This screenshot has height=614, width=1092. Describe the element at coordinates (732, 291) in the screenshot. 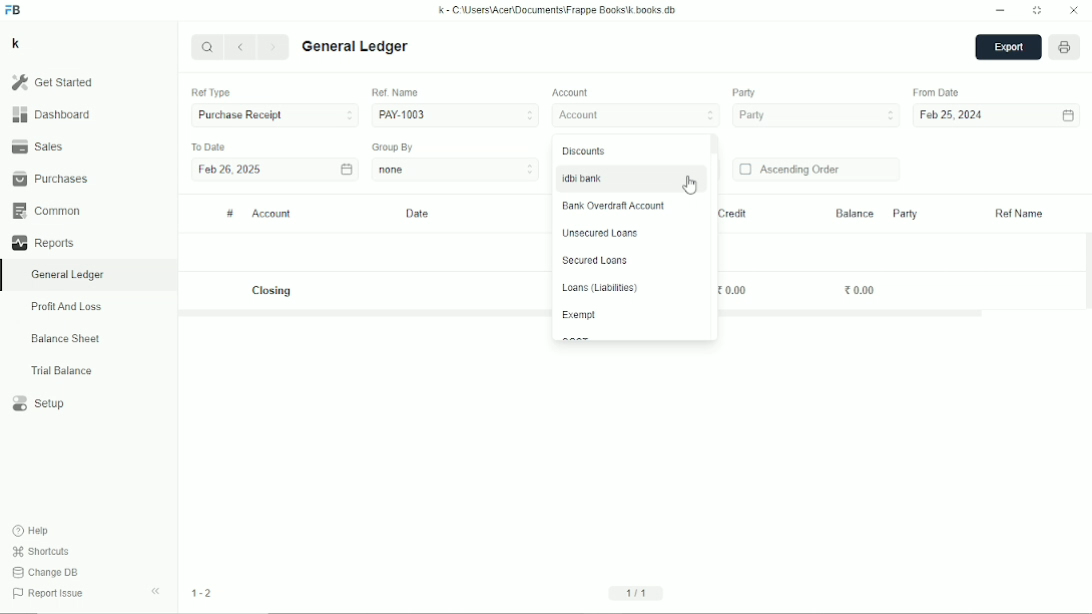

I see `0.00` at that location.